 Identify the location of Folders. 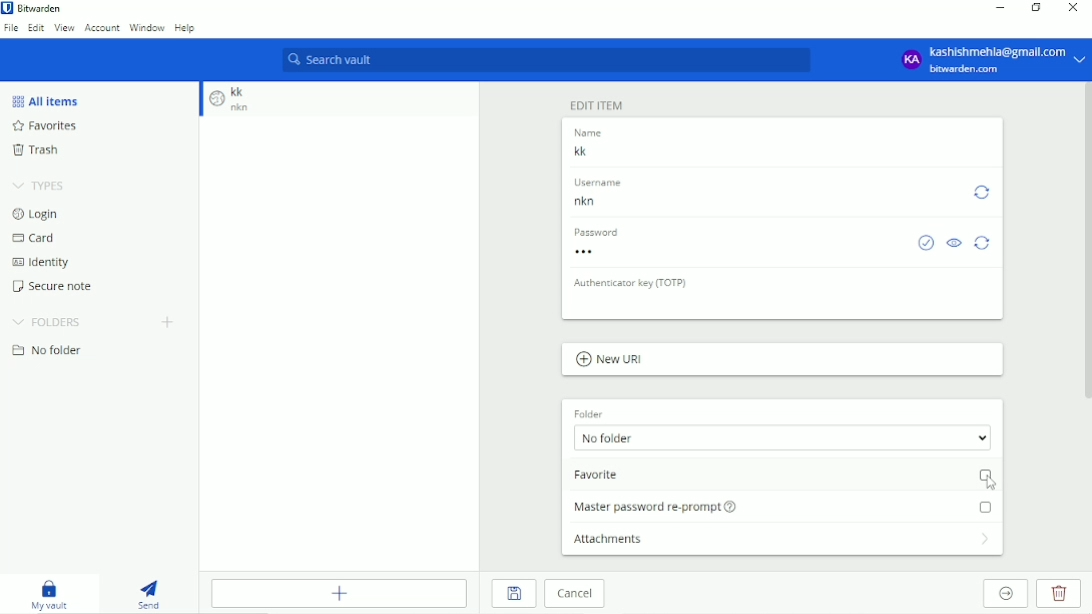
(46, 322).